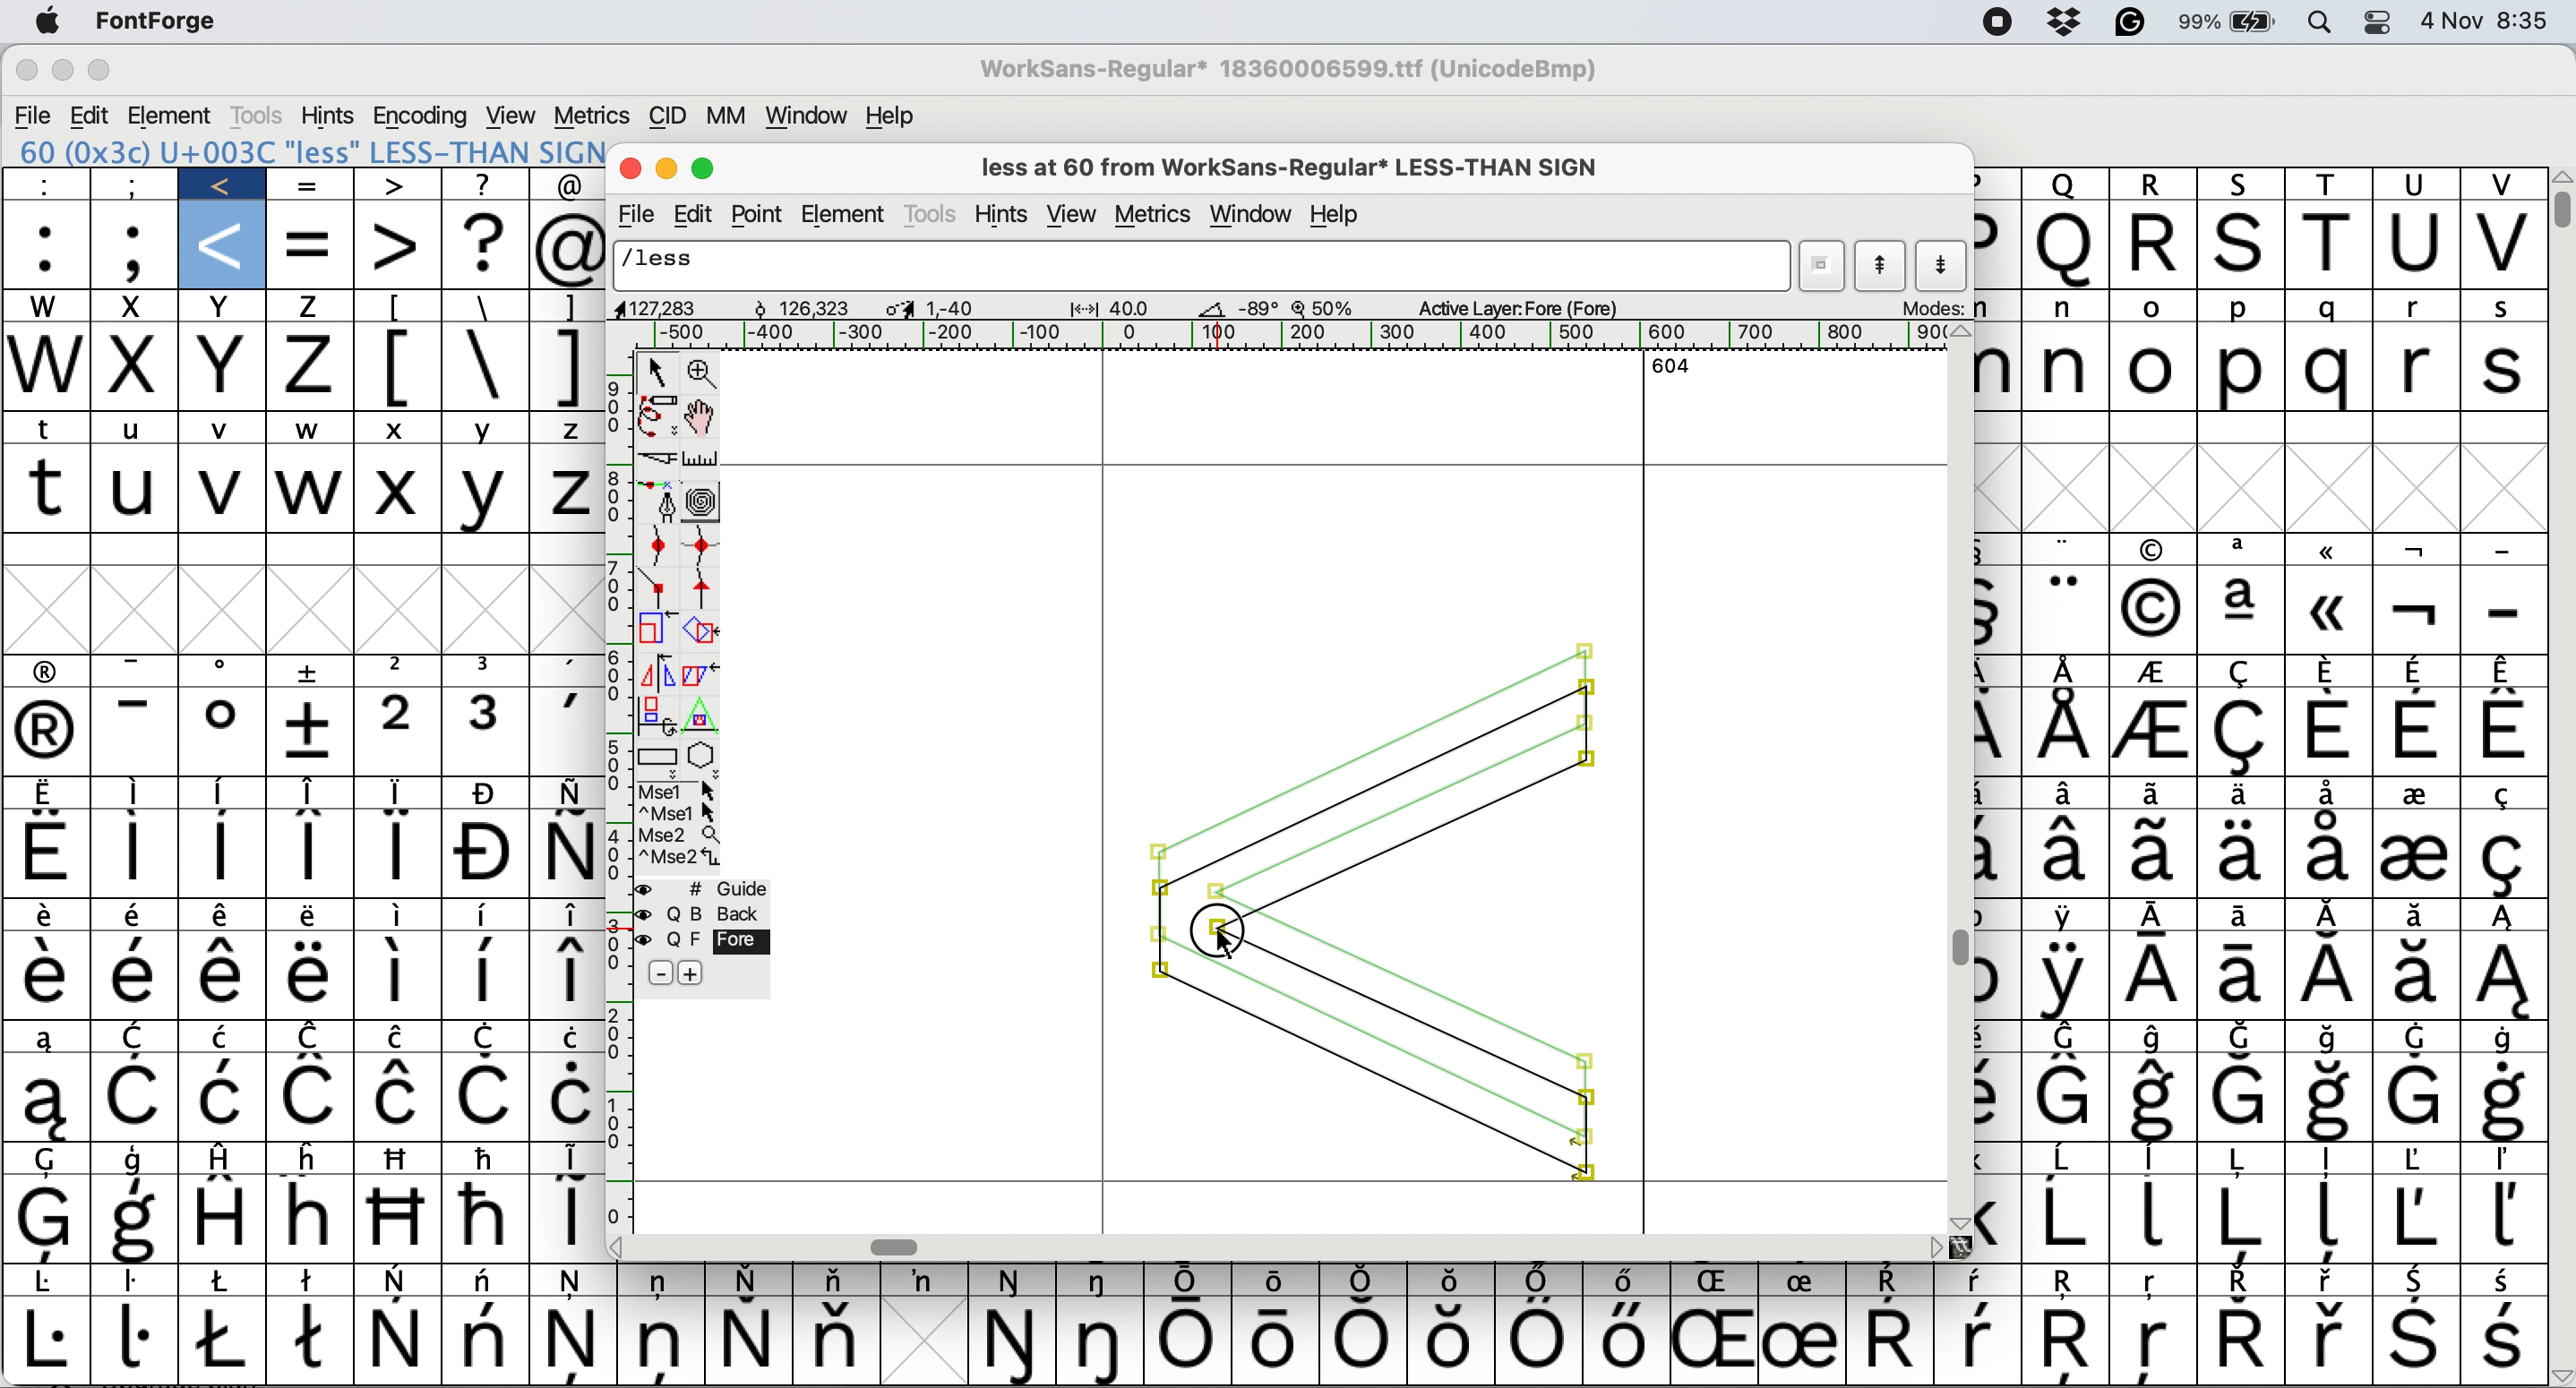 The height and width of the screenshot is (1388, 2576). Describe the element at coordinates (2155, 855) in the screenshot. I see `Symbol` at that location.